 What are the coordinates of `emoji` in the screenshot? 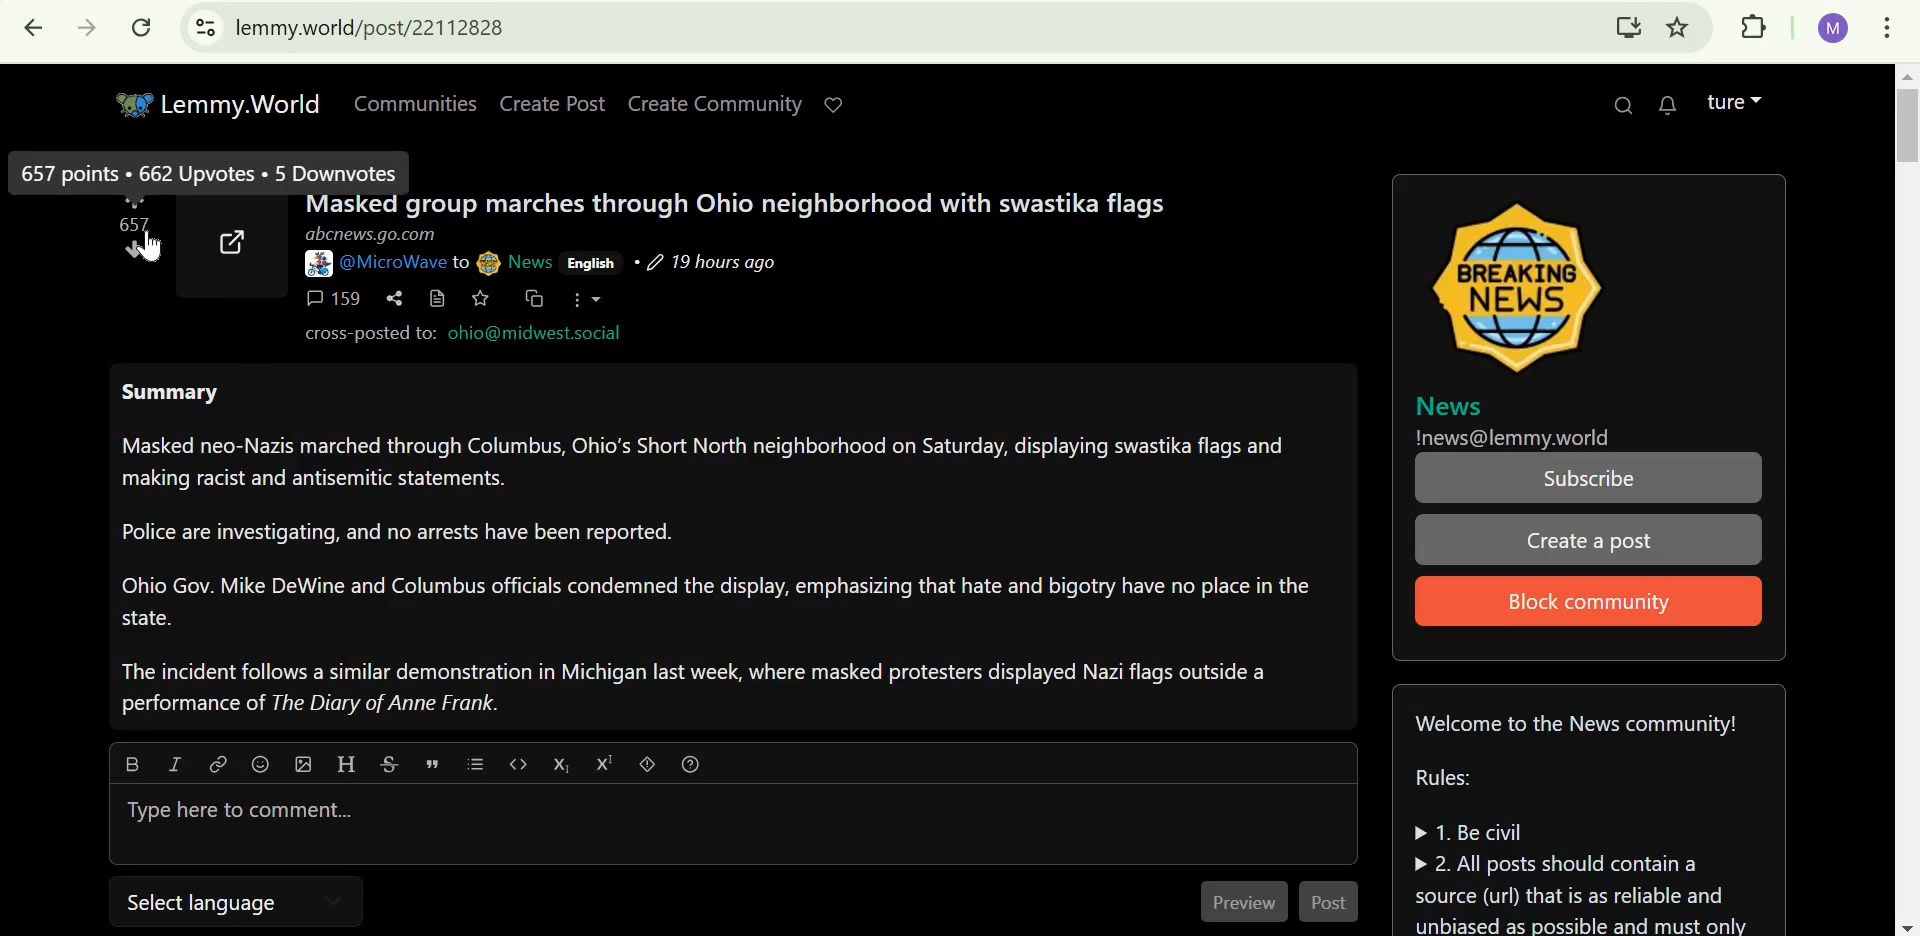 It's located at (262, 762).